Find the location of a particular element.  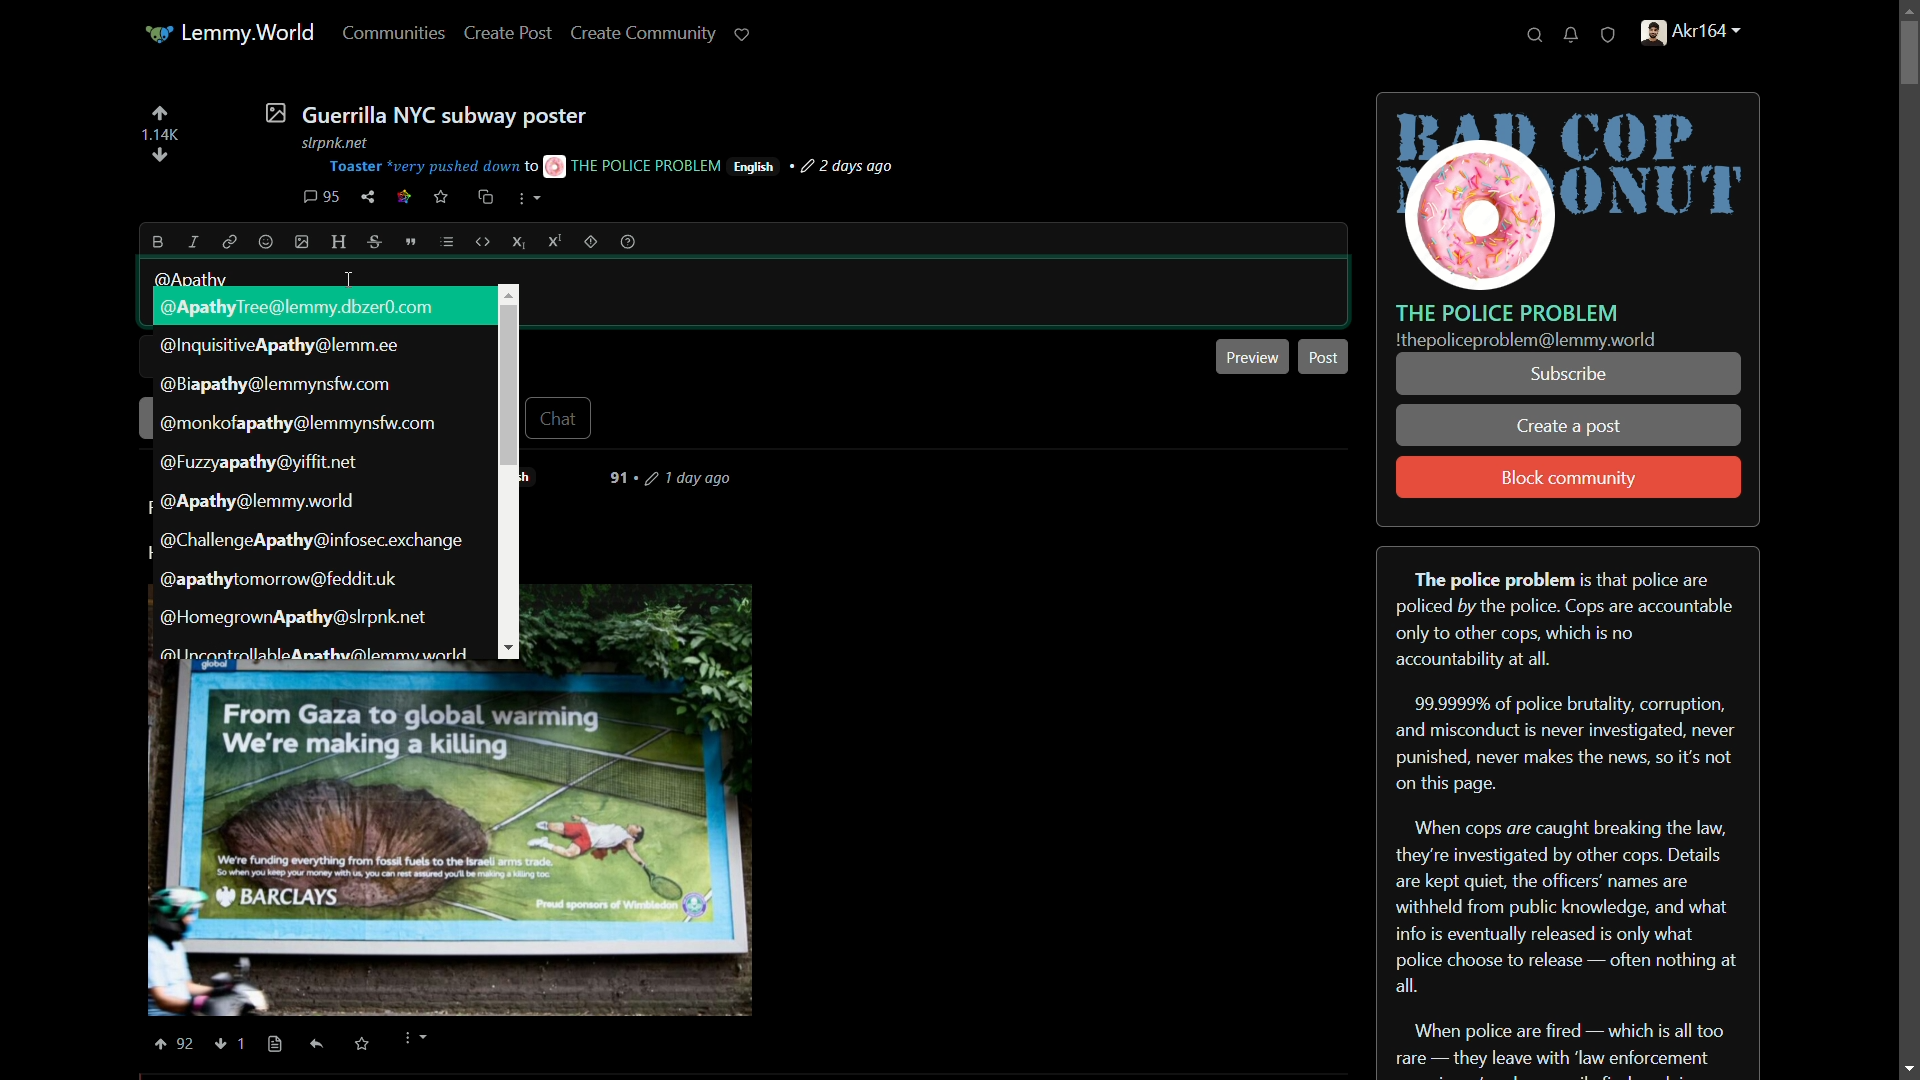

more options is located at coordinates (529, 201).